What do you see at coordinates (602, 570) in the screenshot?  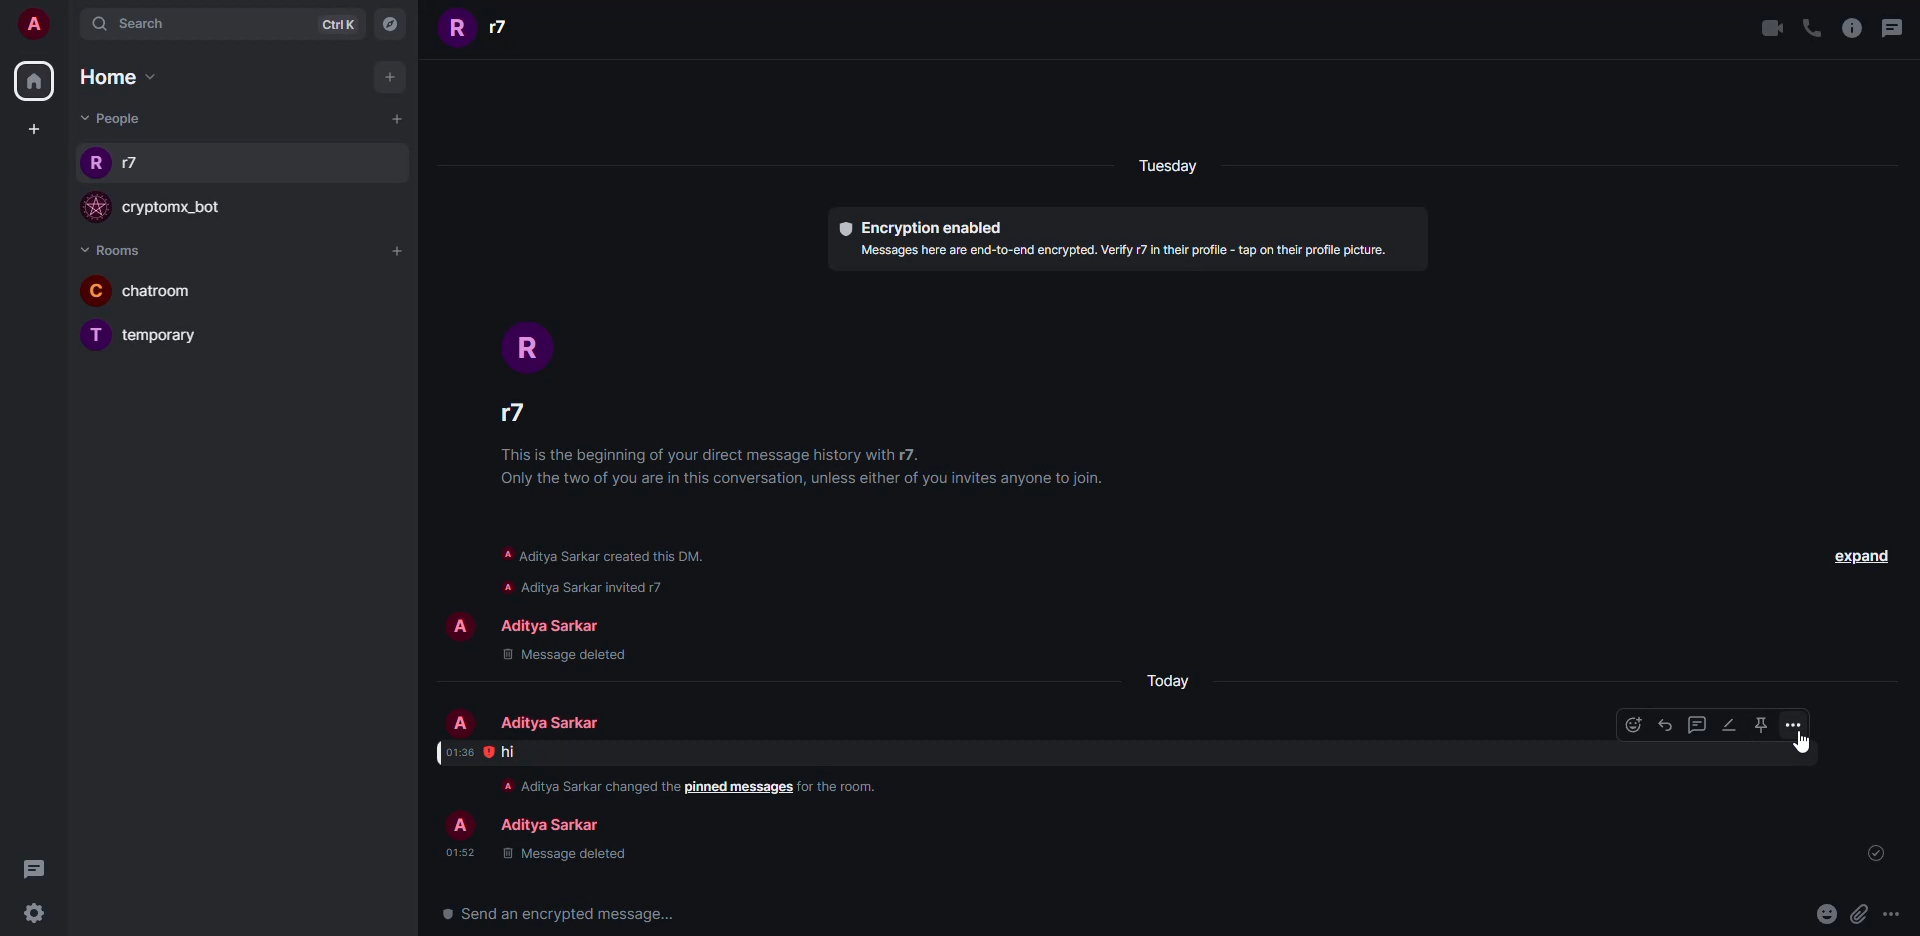 I see `info` at bounding box center [602, 570].